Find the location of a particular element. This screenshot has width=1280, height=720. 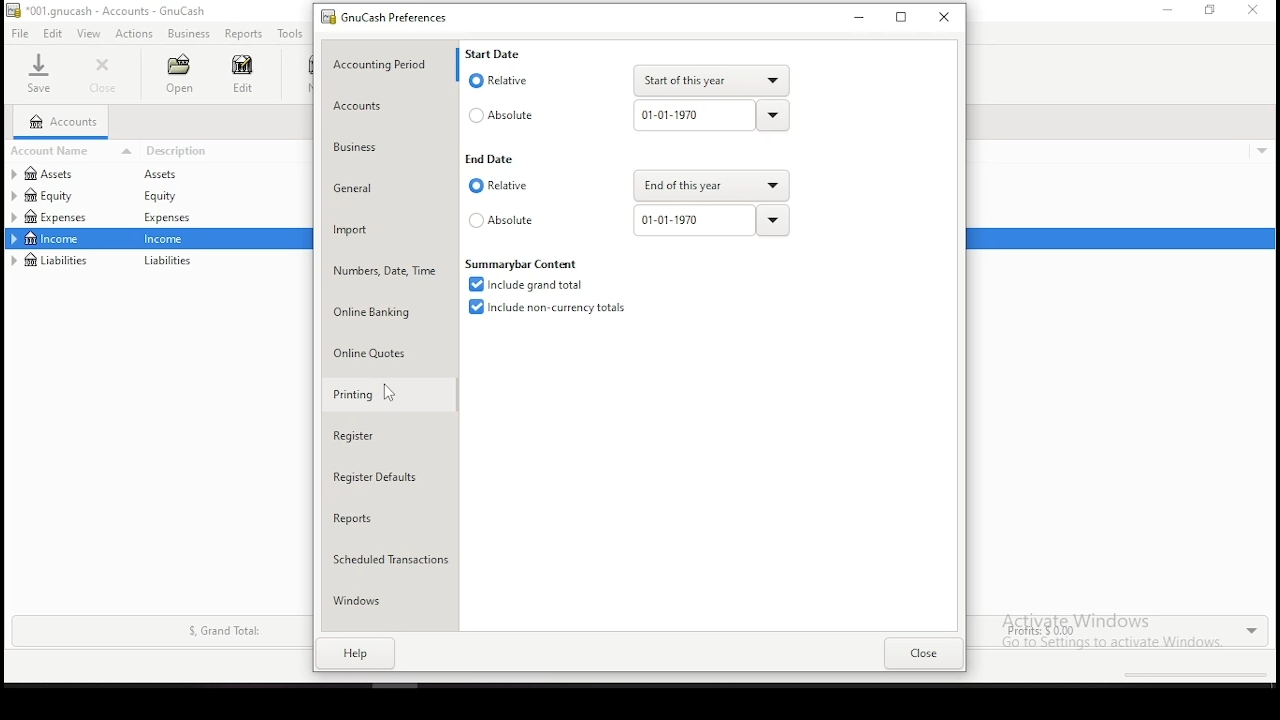

GNUcash preferences is located at coordinates (400, 18).